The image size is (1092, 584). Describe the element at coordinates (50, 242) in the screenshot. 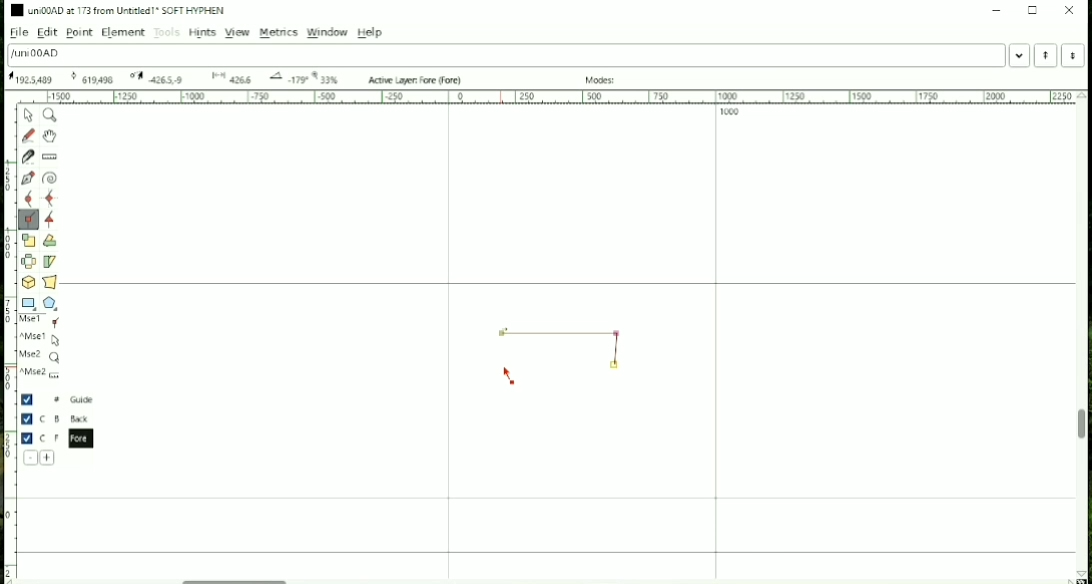

I see `Rotate the selection` at that location.